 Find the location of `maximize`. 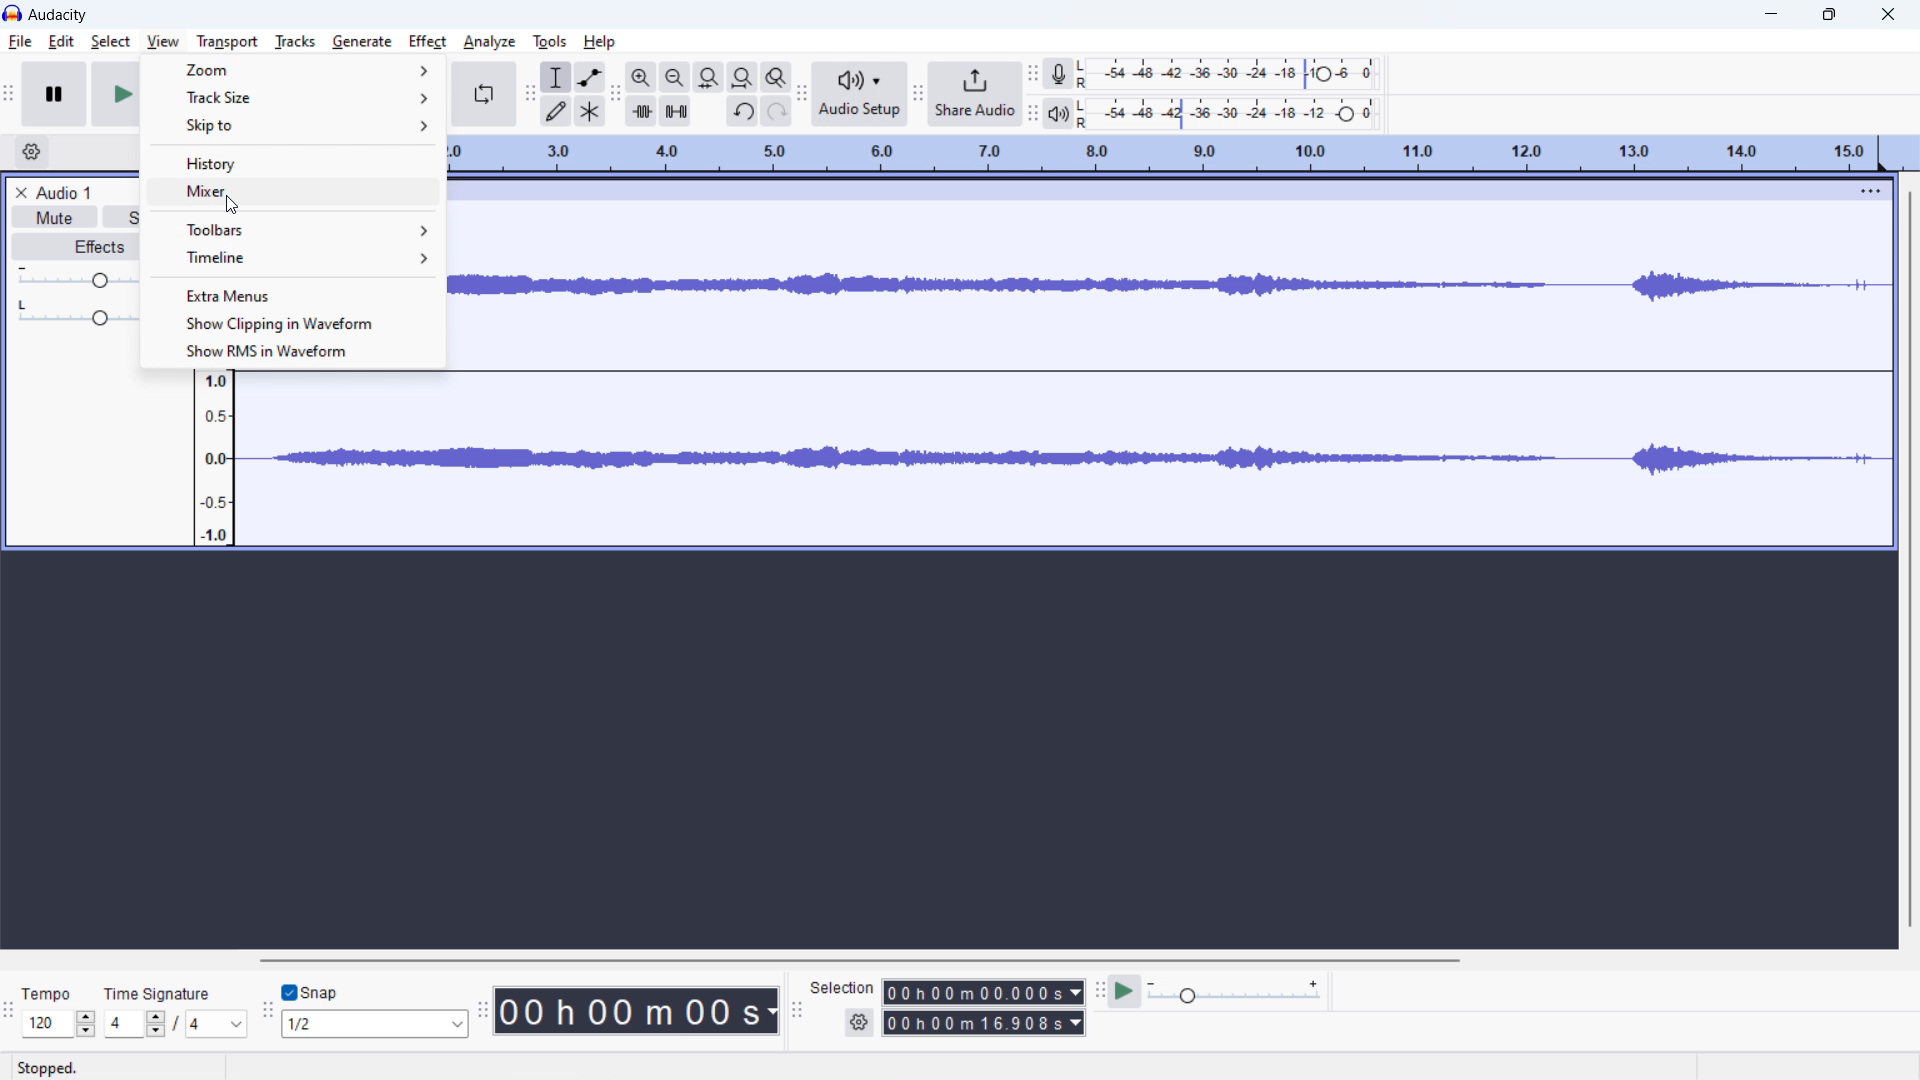

maximize is located at coordinates (1830, 13).